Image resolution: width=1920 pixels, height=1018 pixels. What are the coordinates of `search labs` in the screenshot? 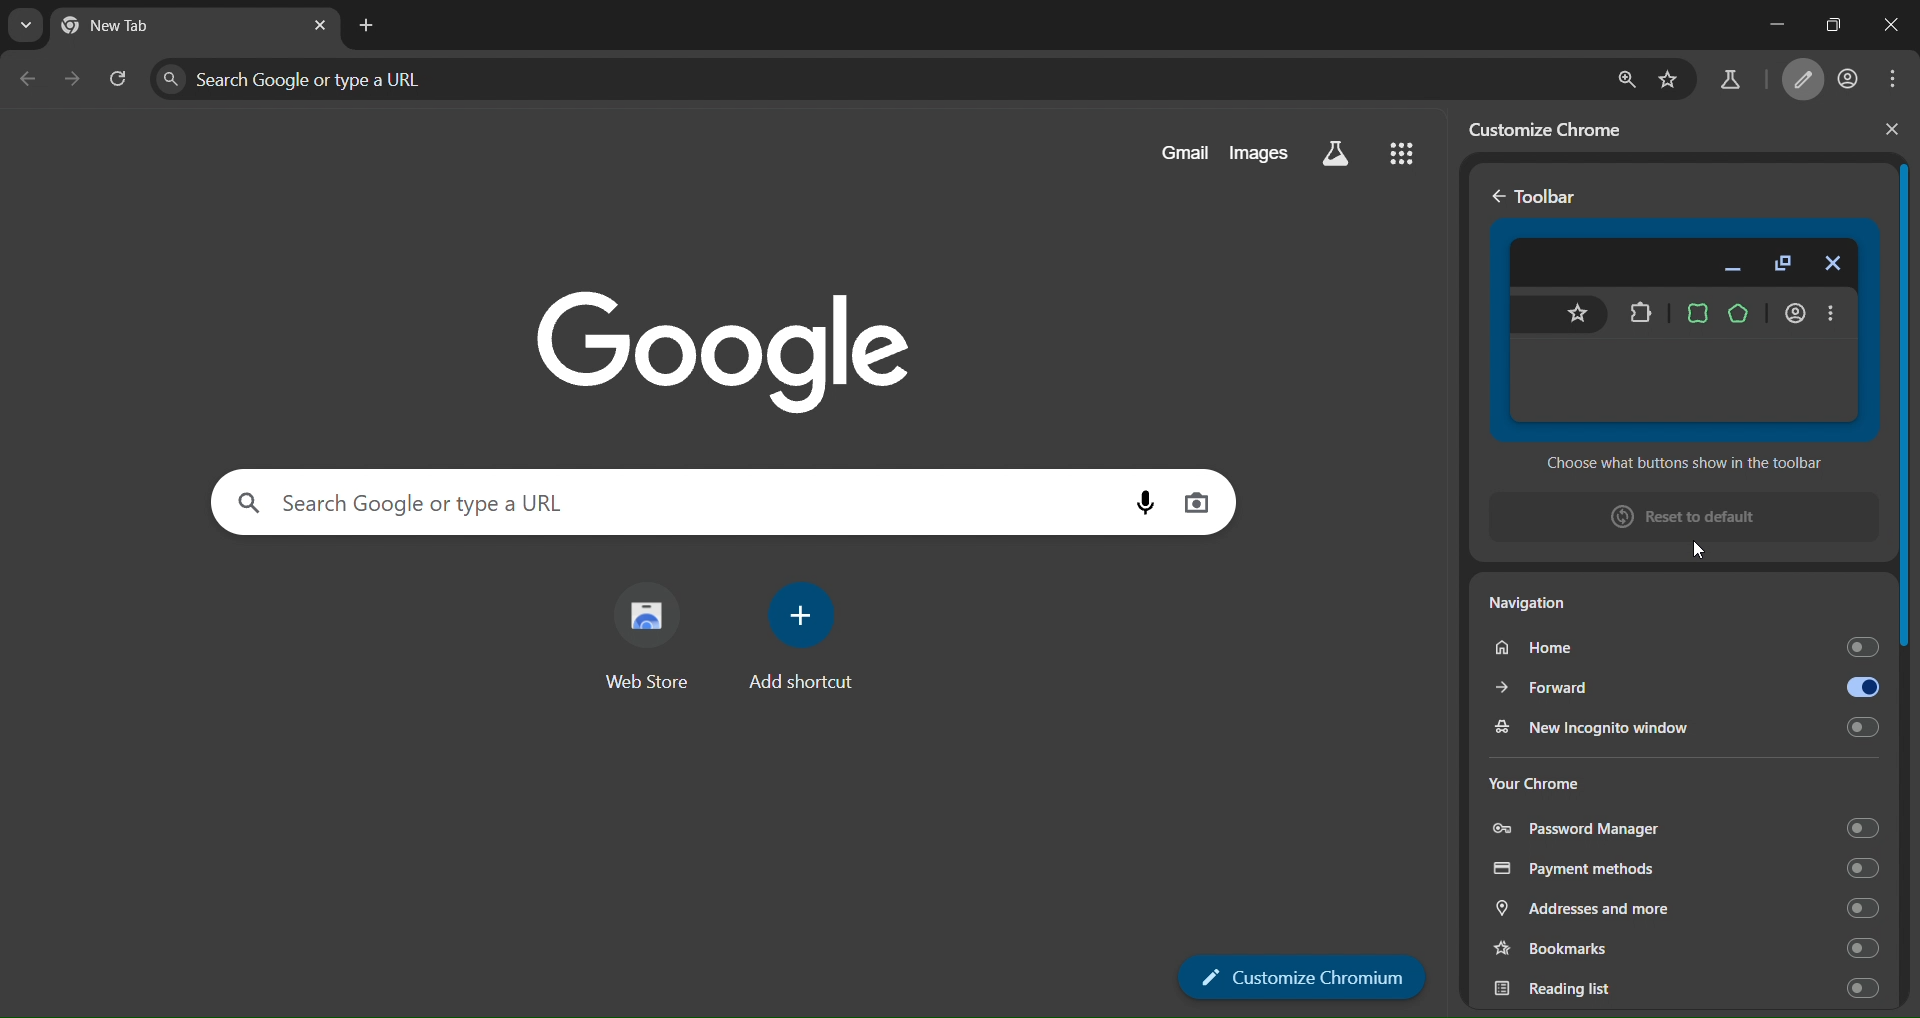 It's located at (1335, 155).